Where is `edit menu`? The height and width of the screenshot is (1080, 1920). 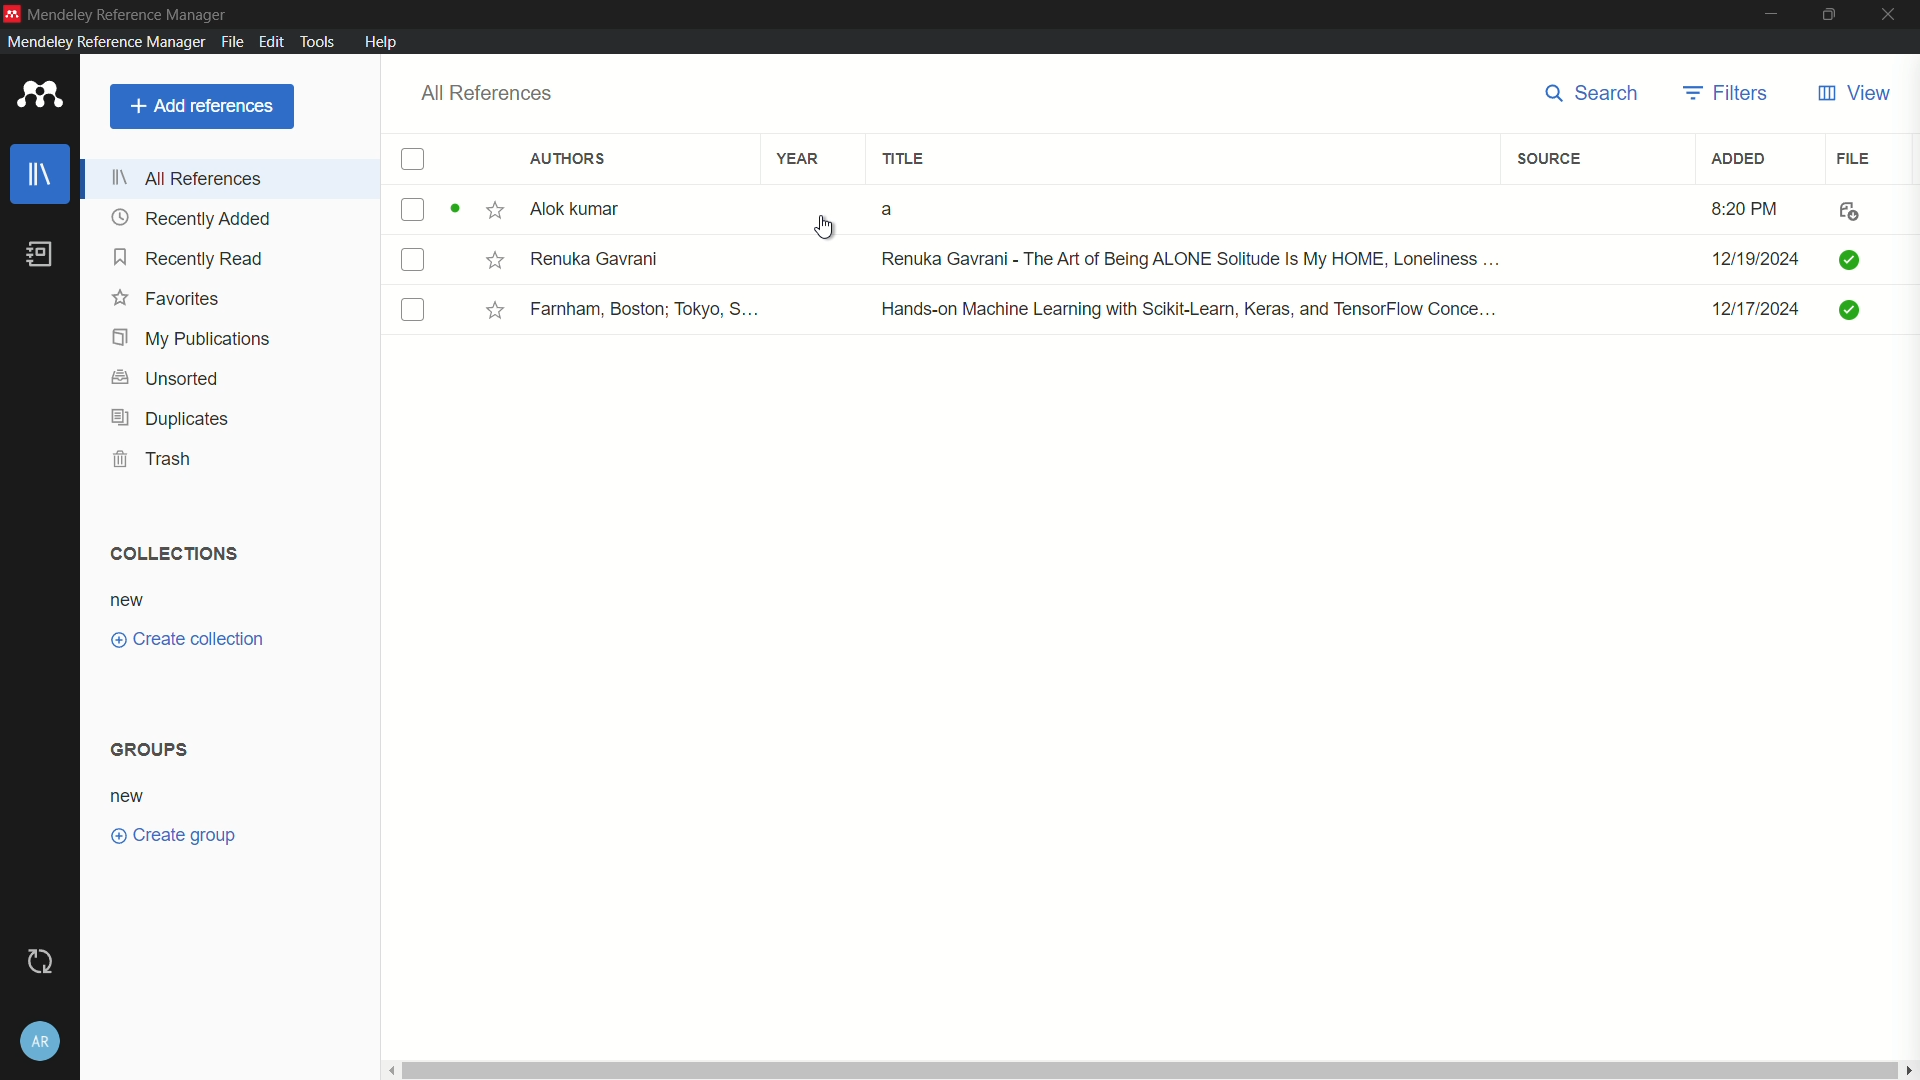
edit menu is located at coordinates (269, 42).